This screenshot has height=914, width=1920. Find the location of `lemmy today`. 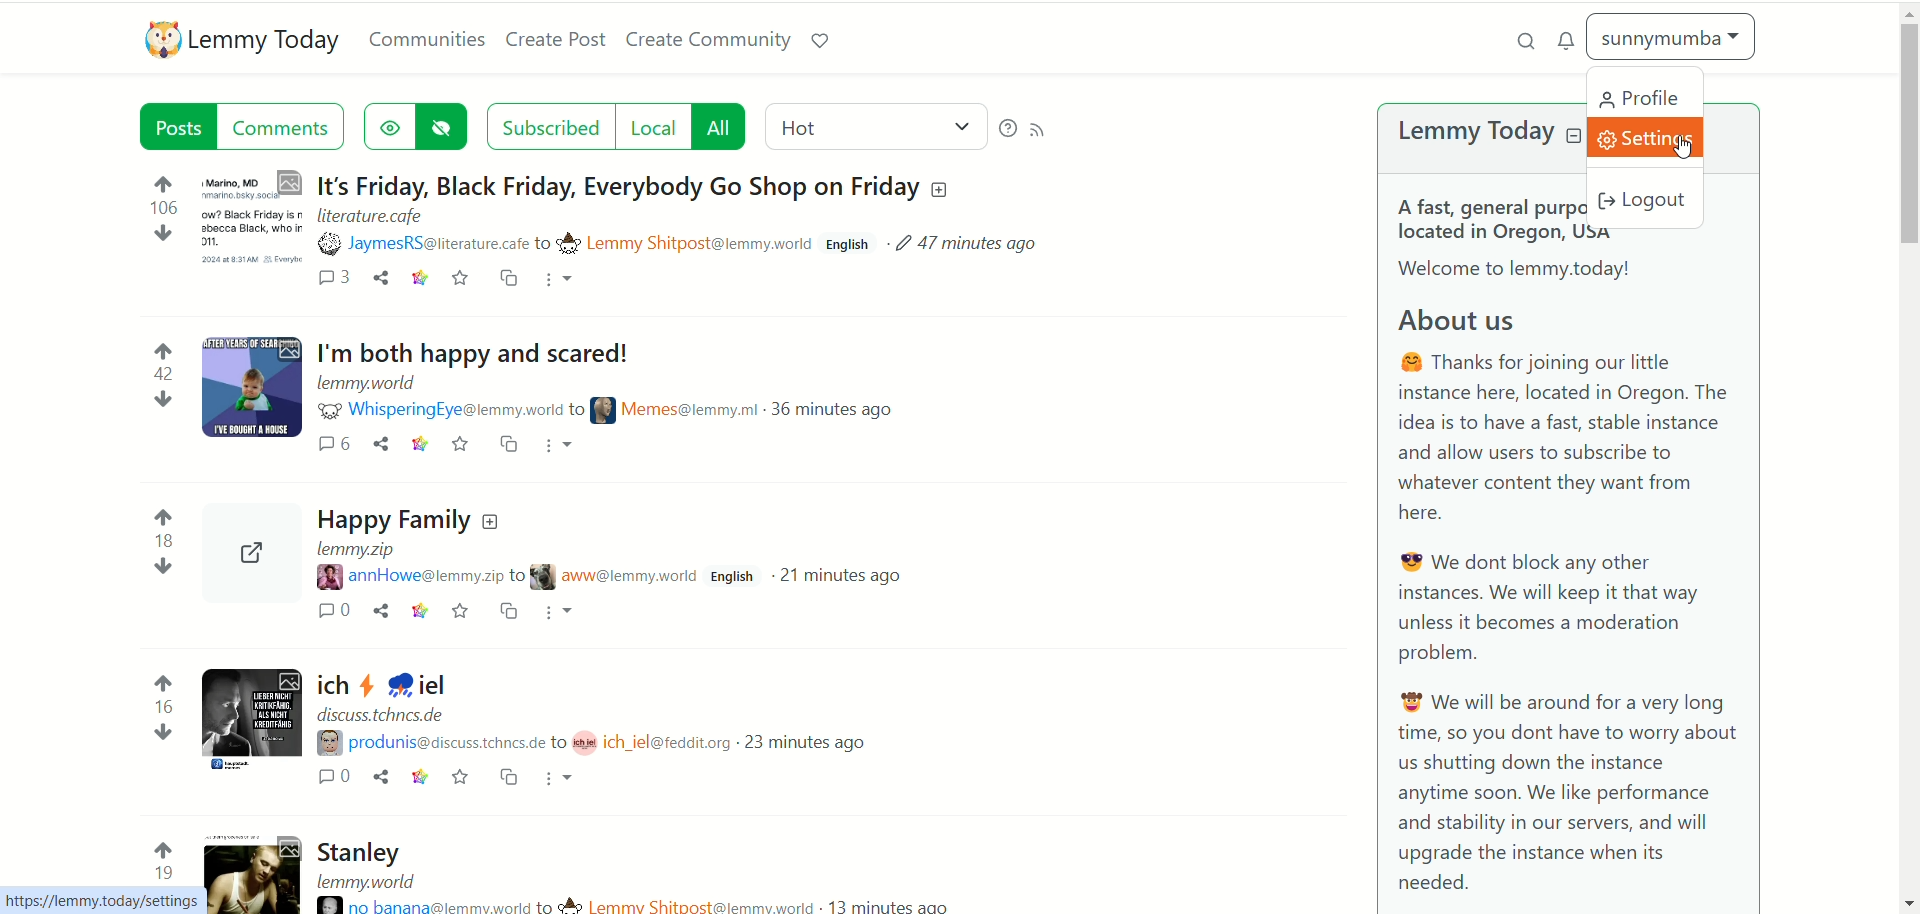

lemmy today is located at coordinates (1472, 133).